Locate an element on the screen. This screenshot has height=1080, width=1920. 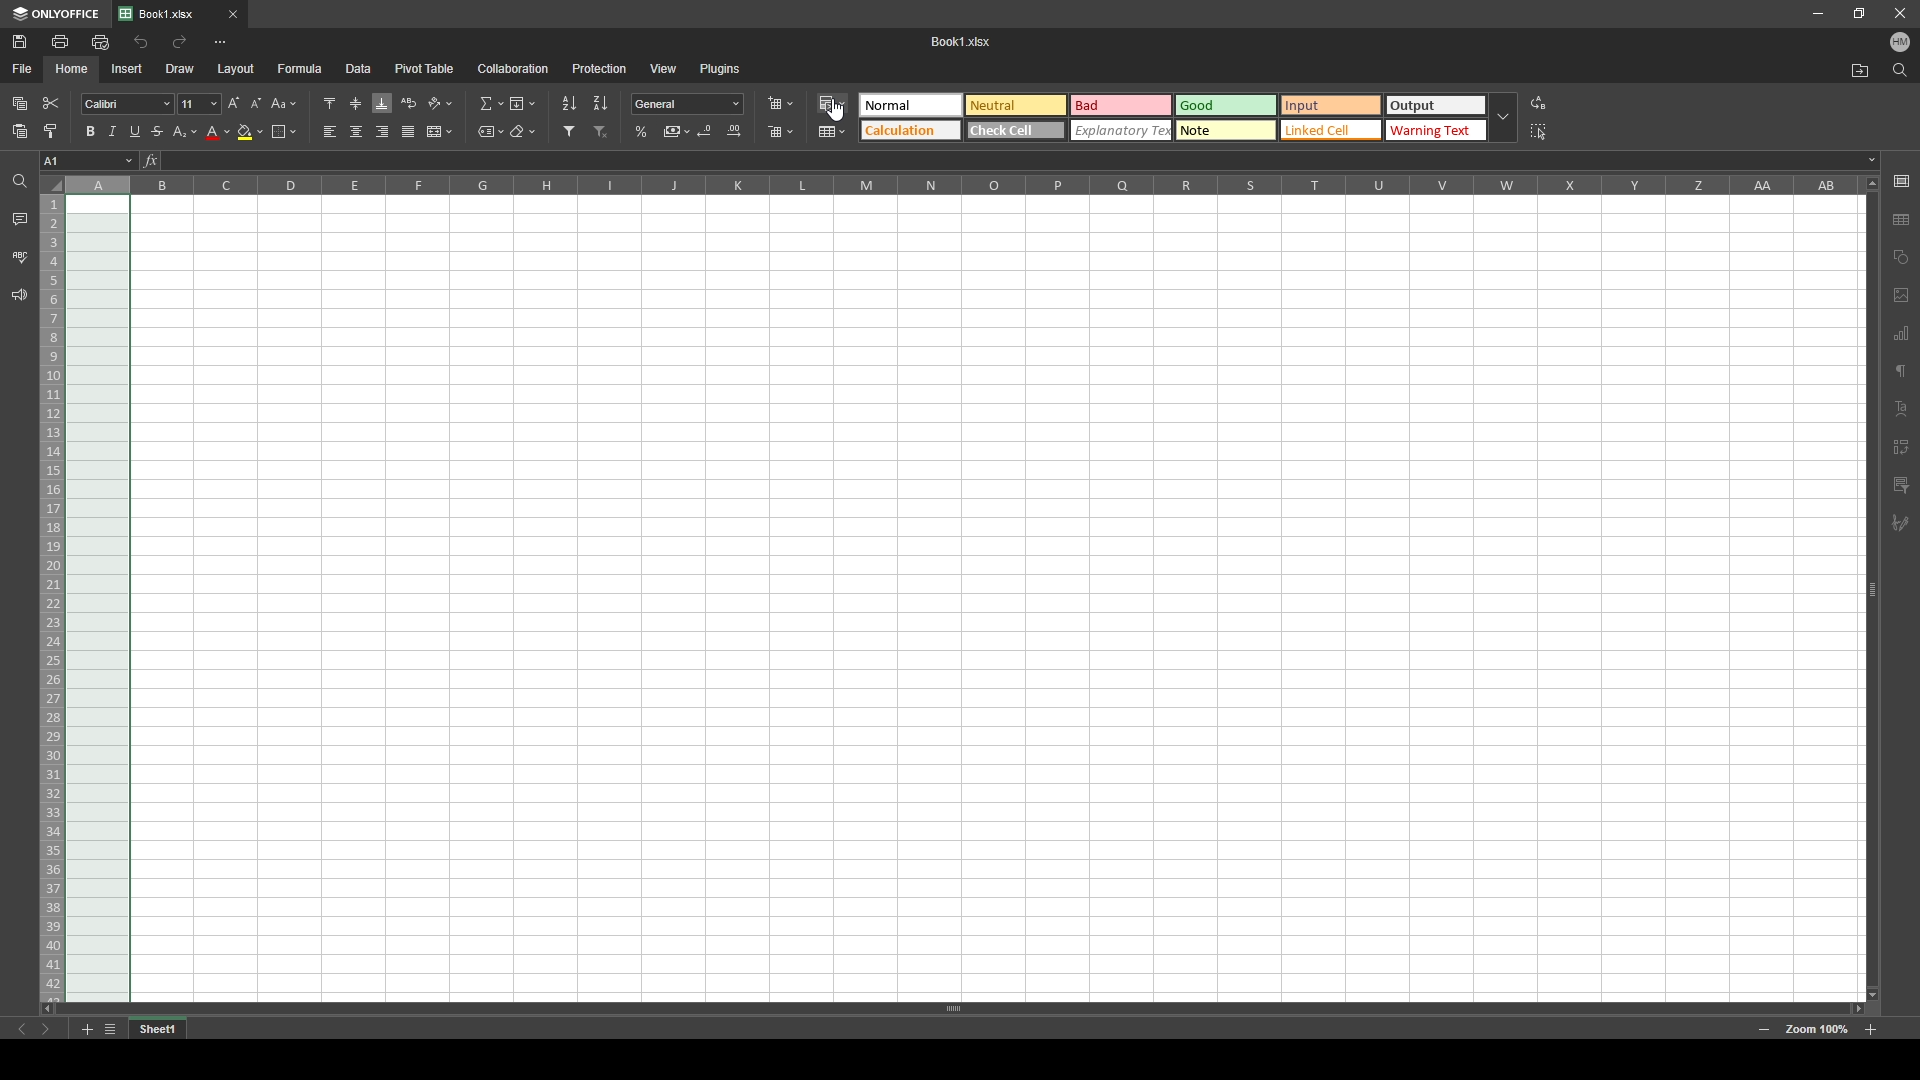
align bottom is located at coordinates (383, 103).